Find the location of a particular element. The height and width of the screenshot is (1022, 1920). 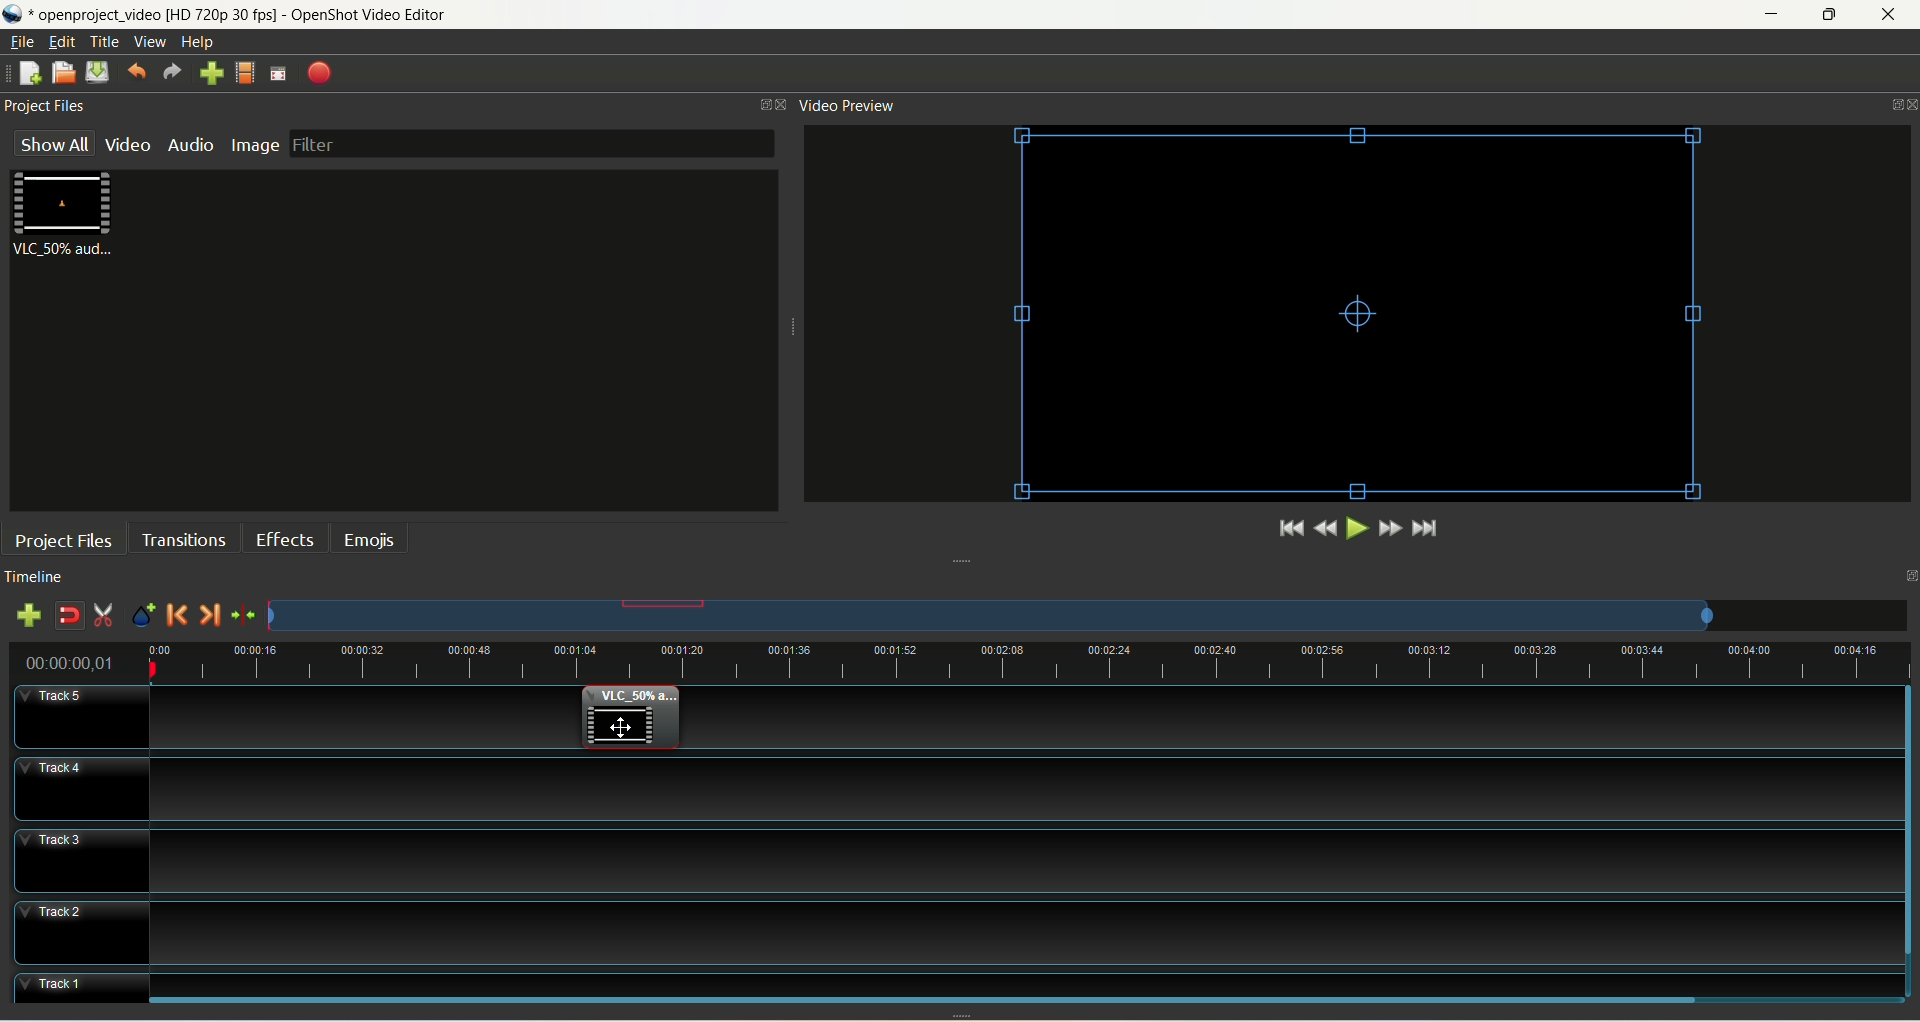

transition is located at coordinates (181, 538).